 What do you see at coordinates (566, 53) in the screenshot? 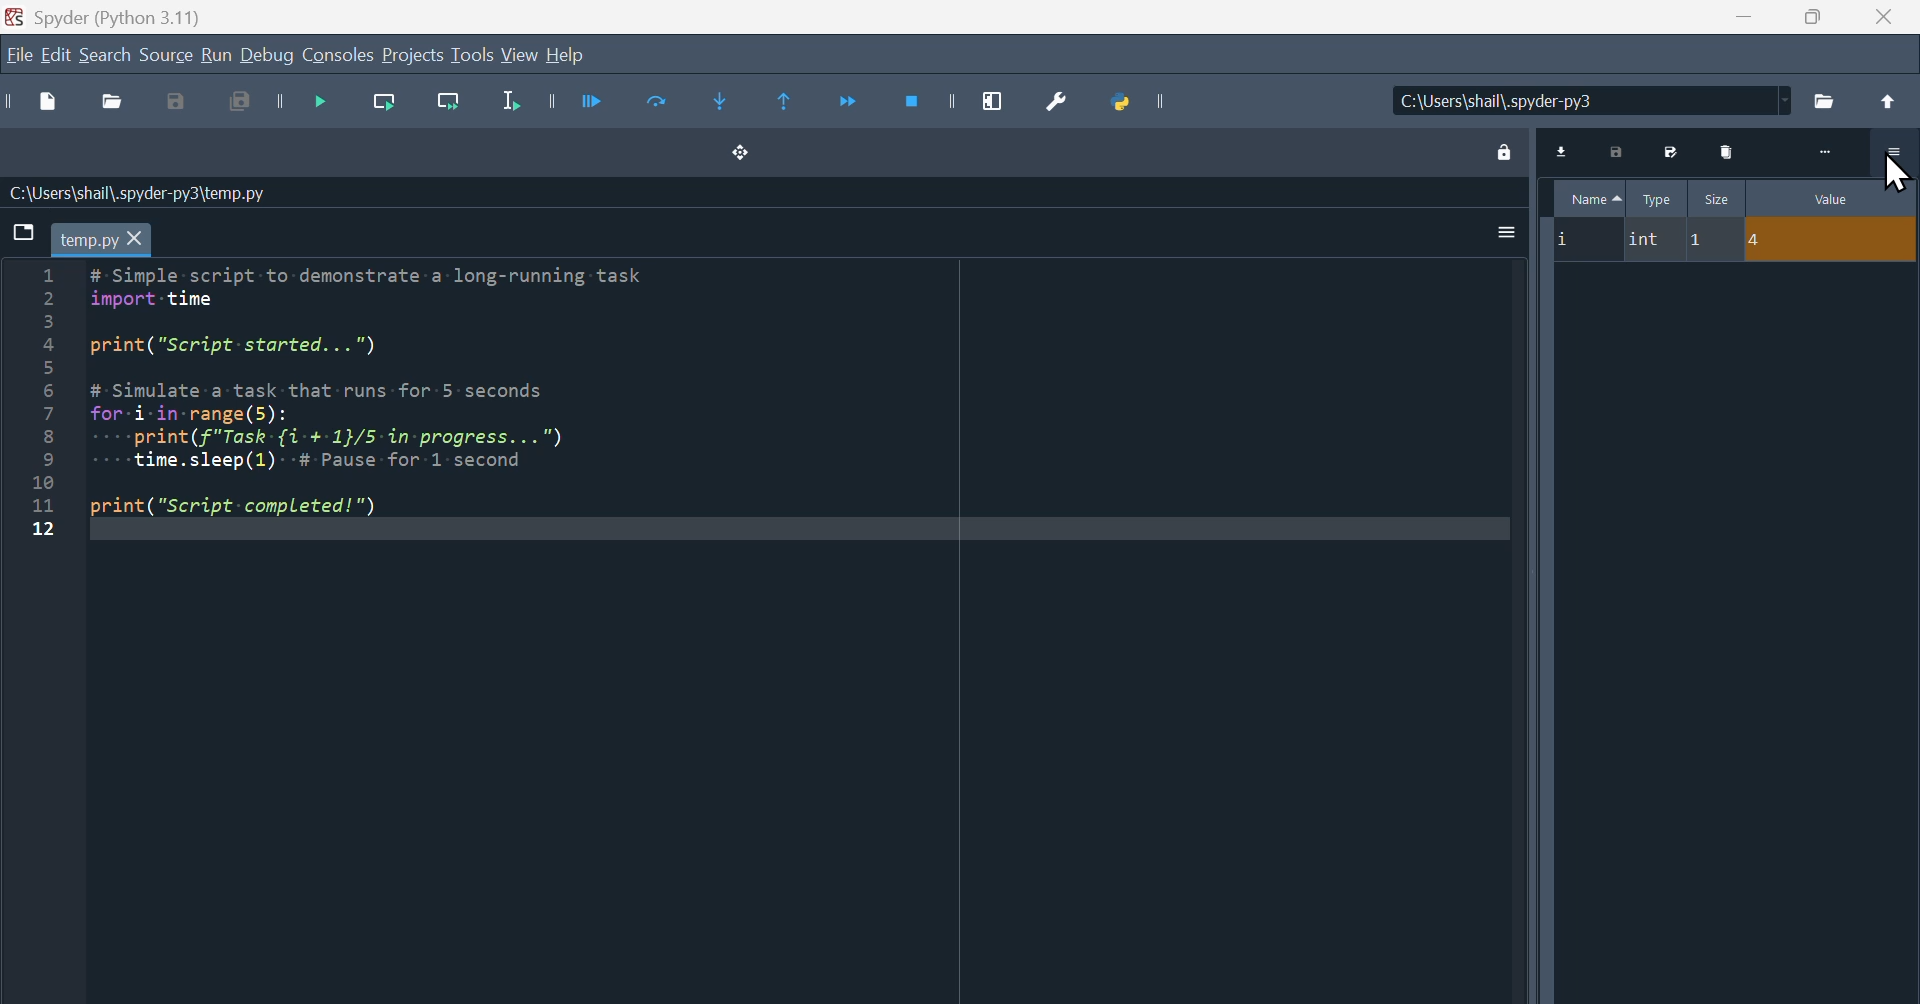
I see `help` at bounding box center [566, 53].